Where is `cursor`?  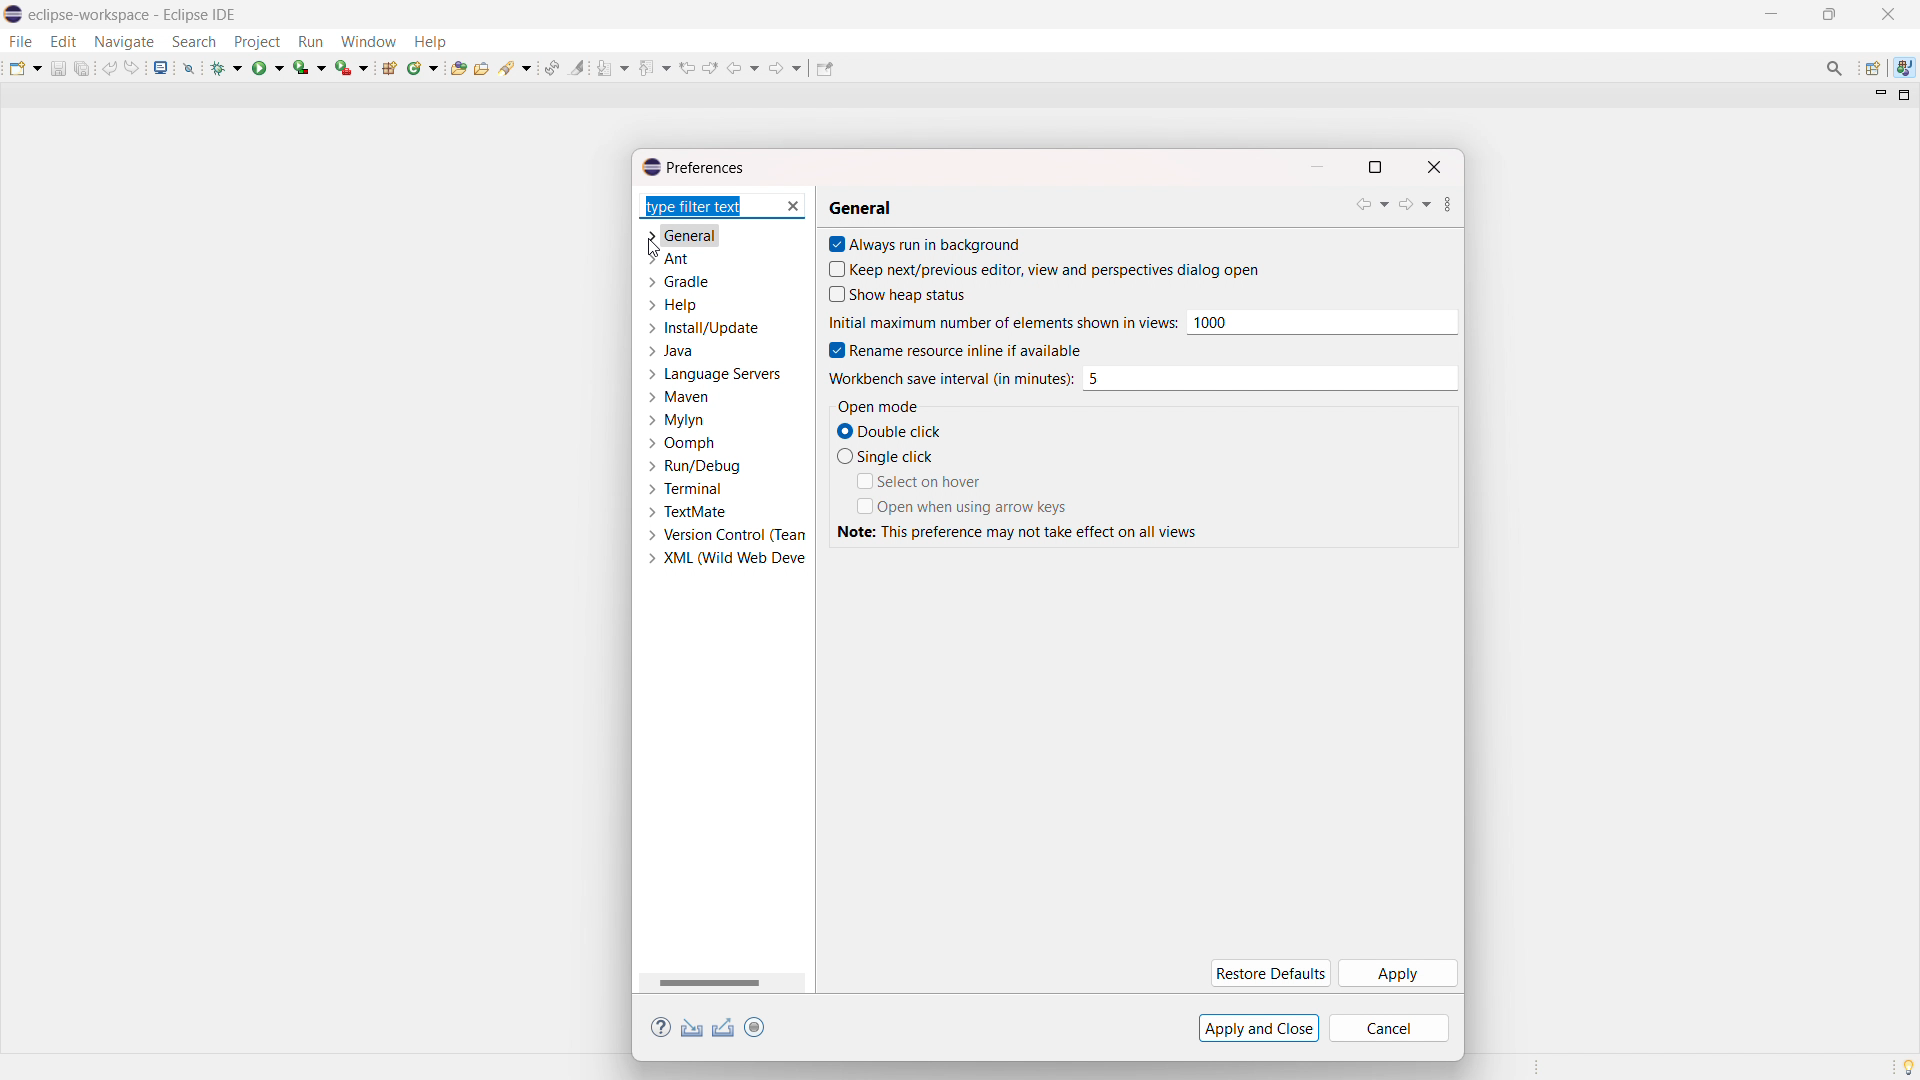 cursor is located at coordinates (657, 250).